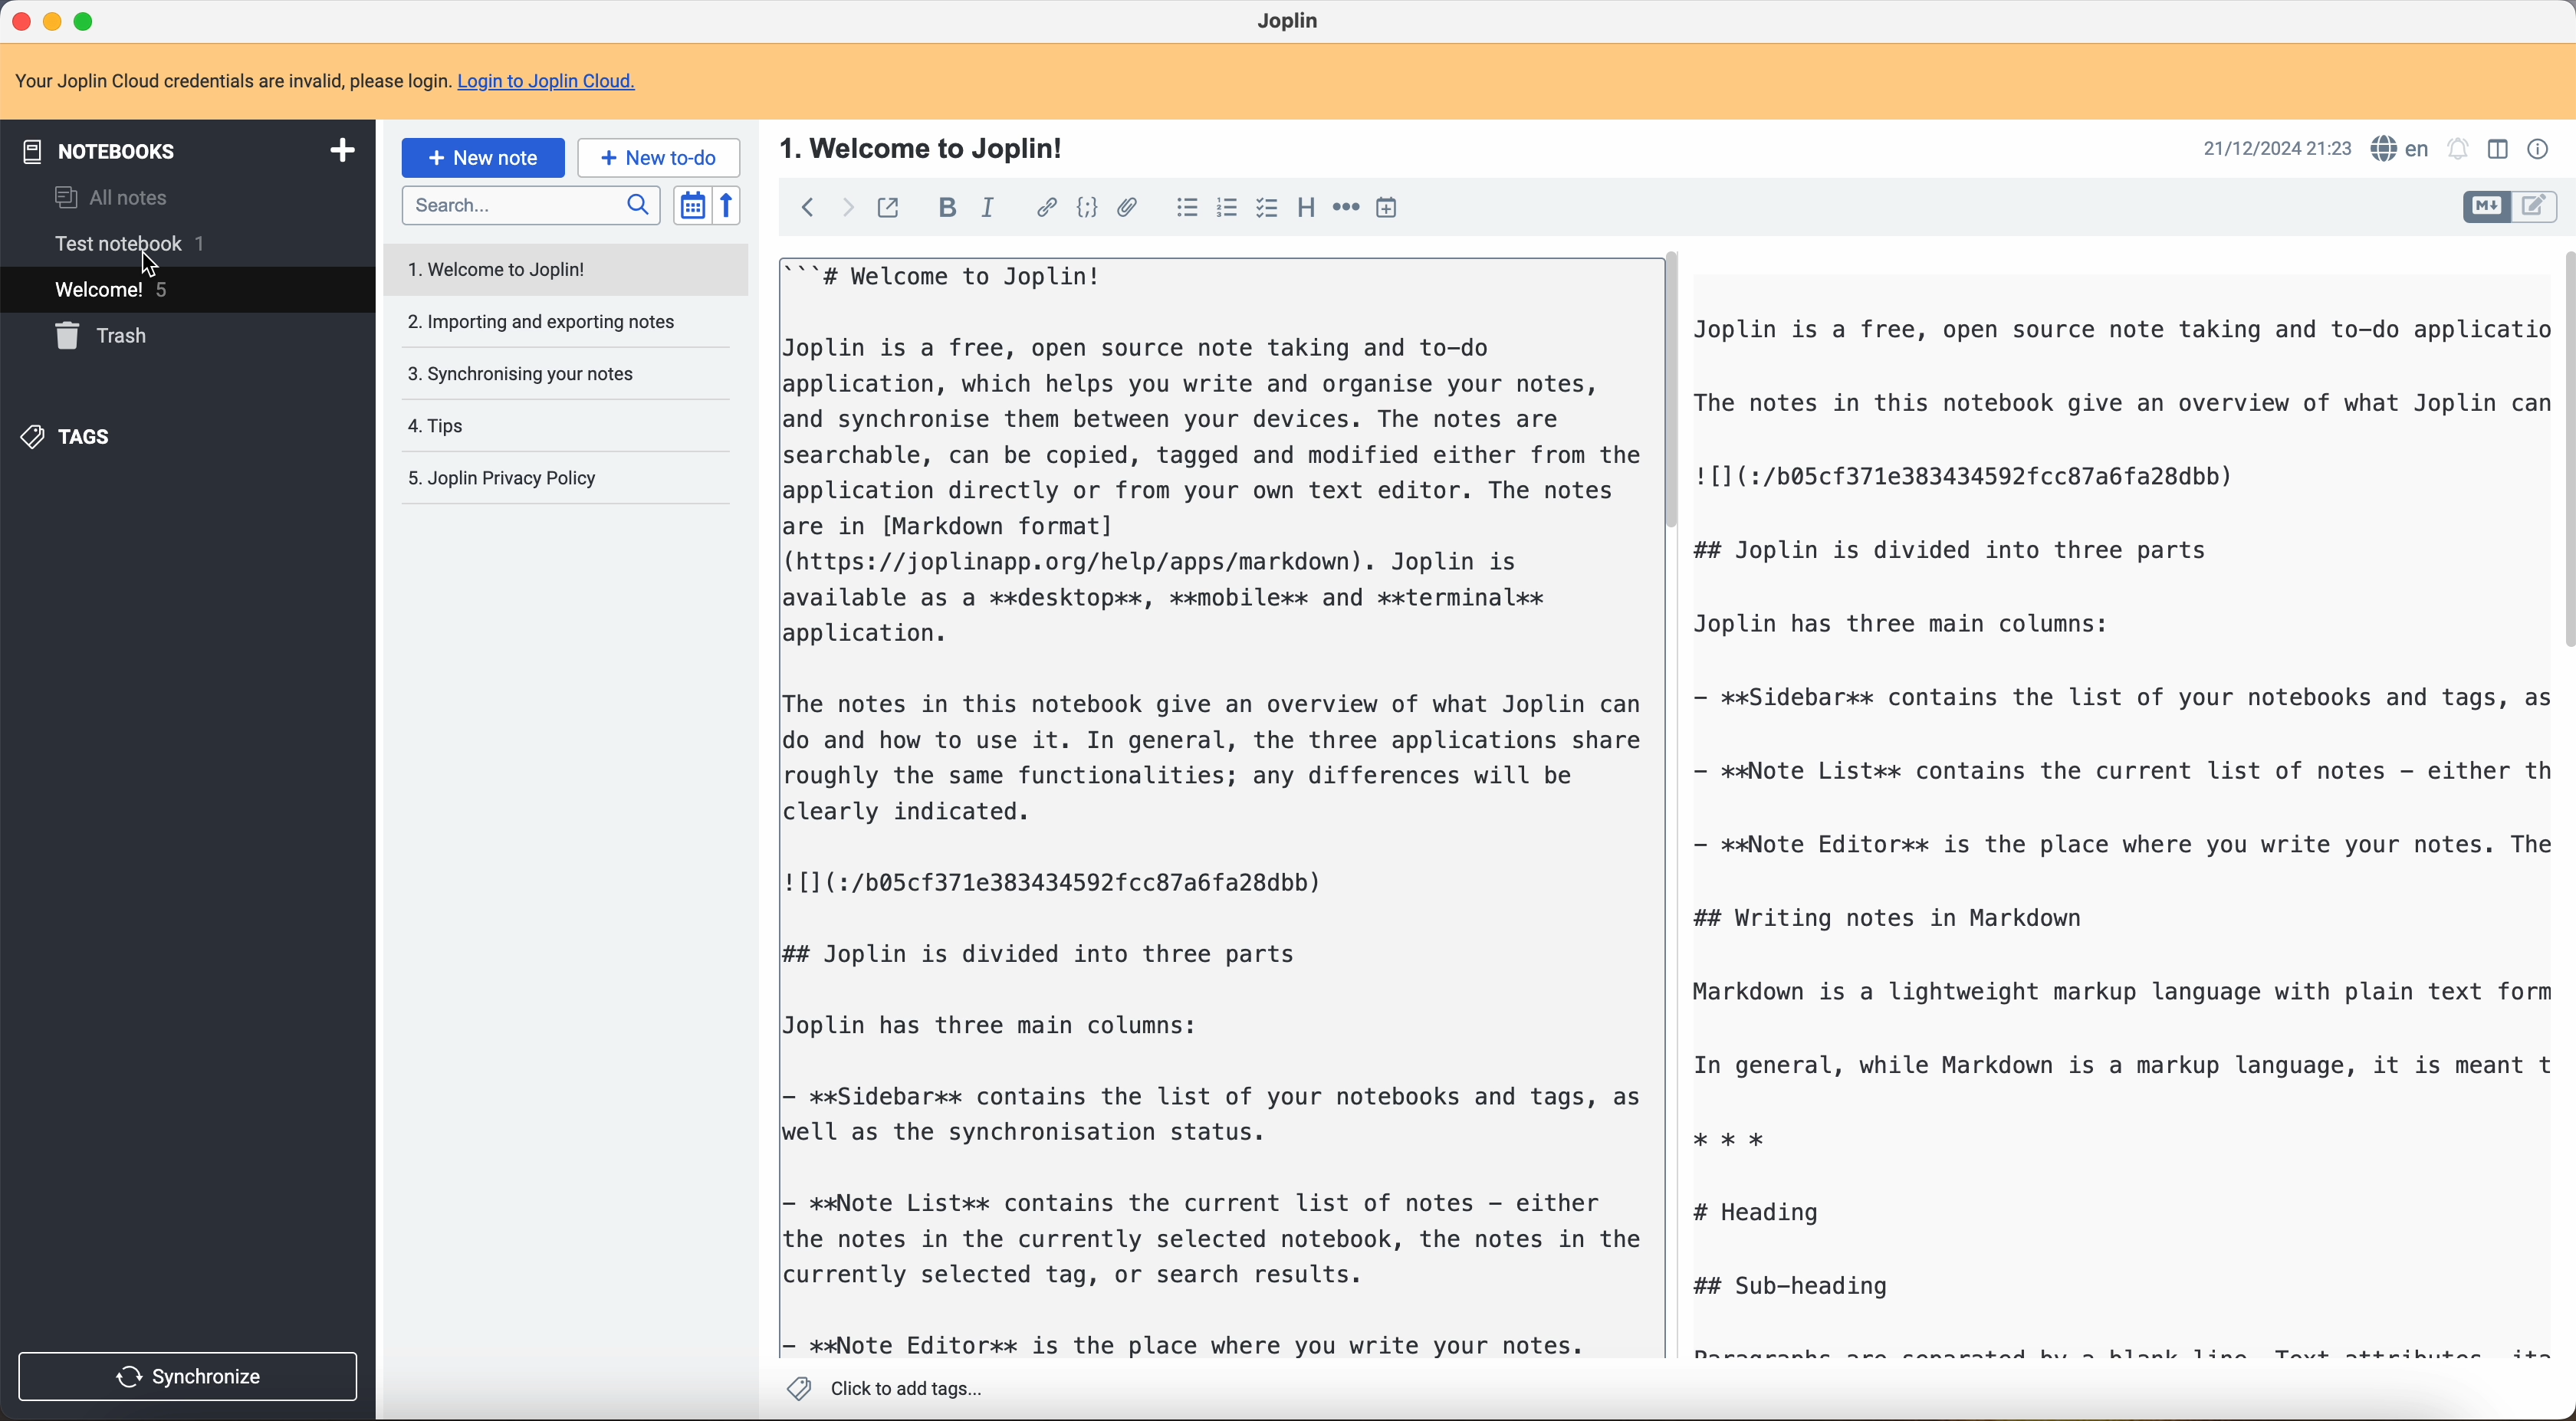  What do you see at coordinates (689, 204) in the screenshot?
I see `toggle sort order field` at bounding box center [689, 204].